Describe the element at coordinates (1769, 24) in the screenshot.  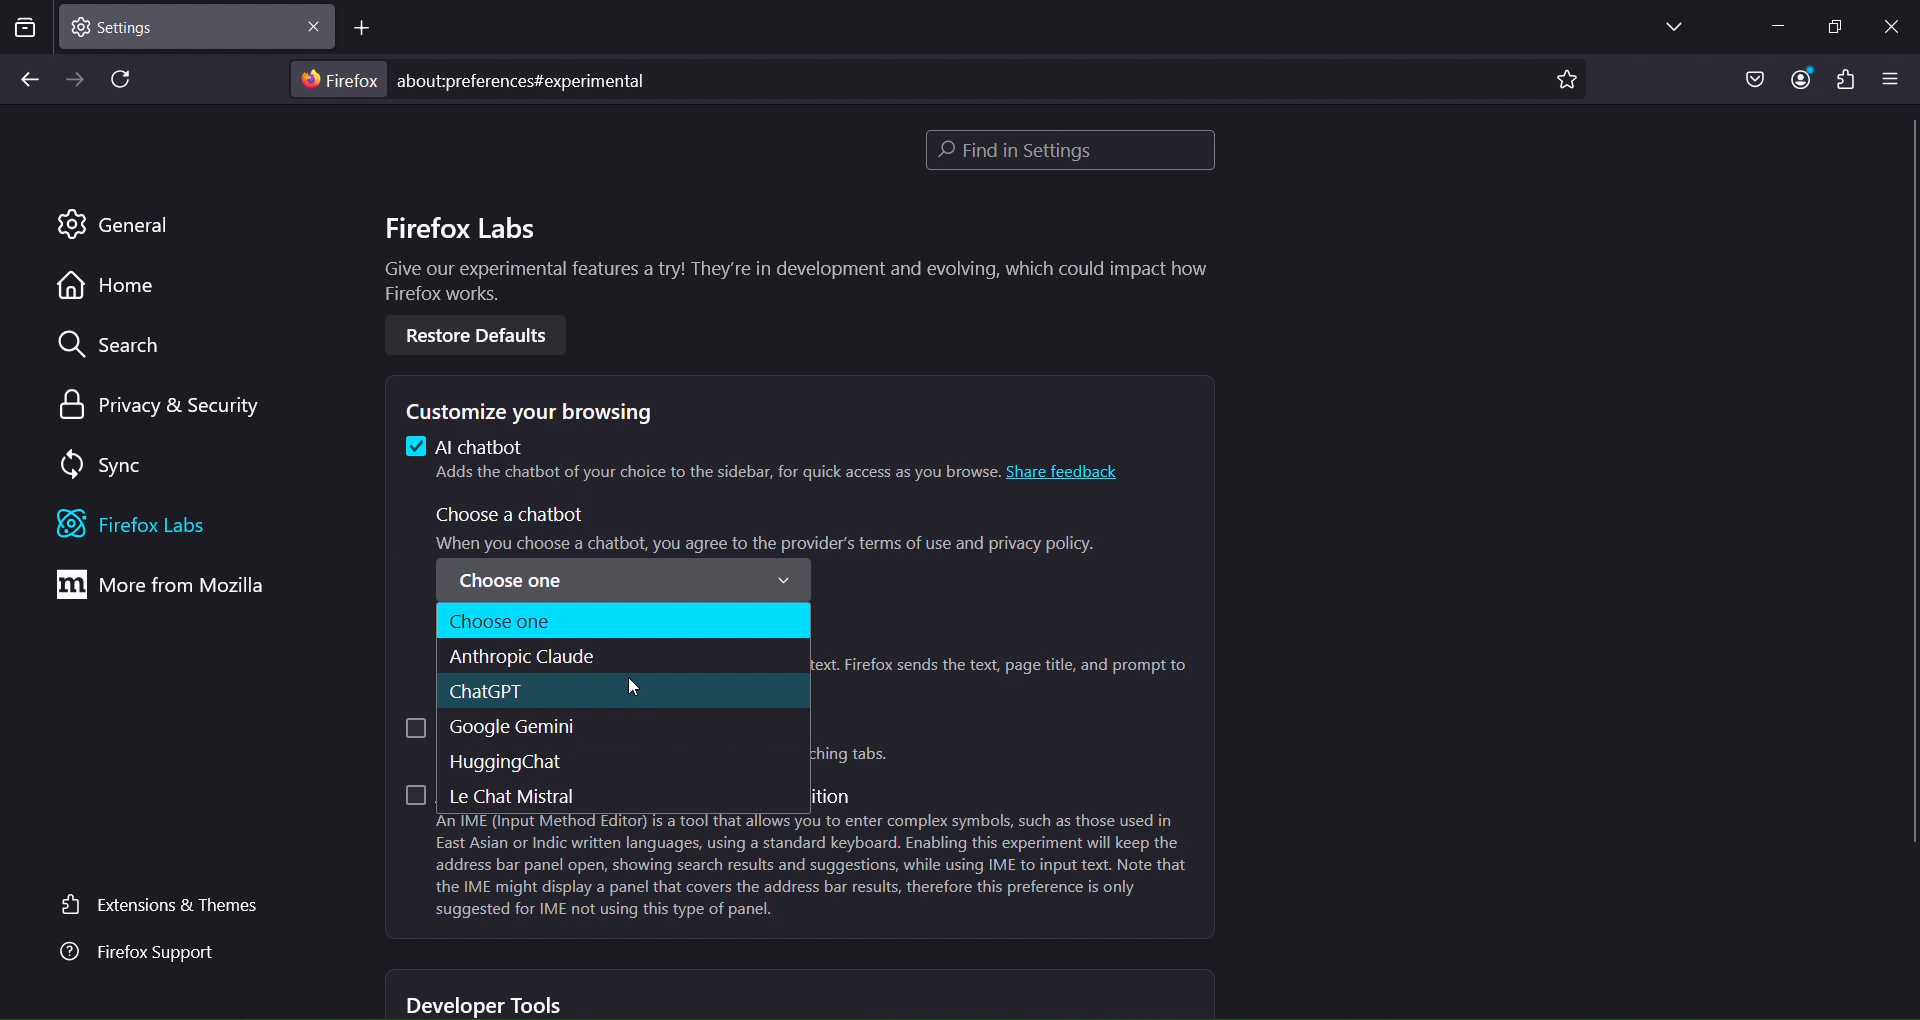
I see `minimize` at that location.